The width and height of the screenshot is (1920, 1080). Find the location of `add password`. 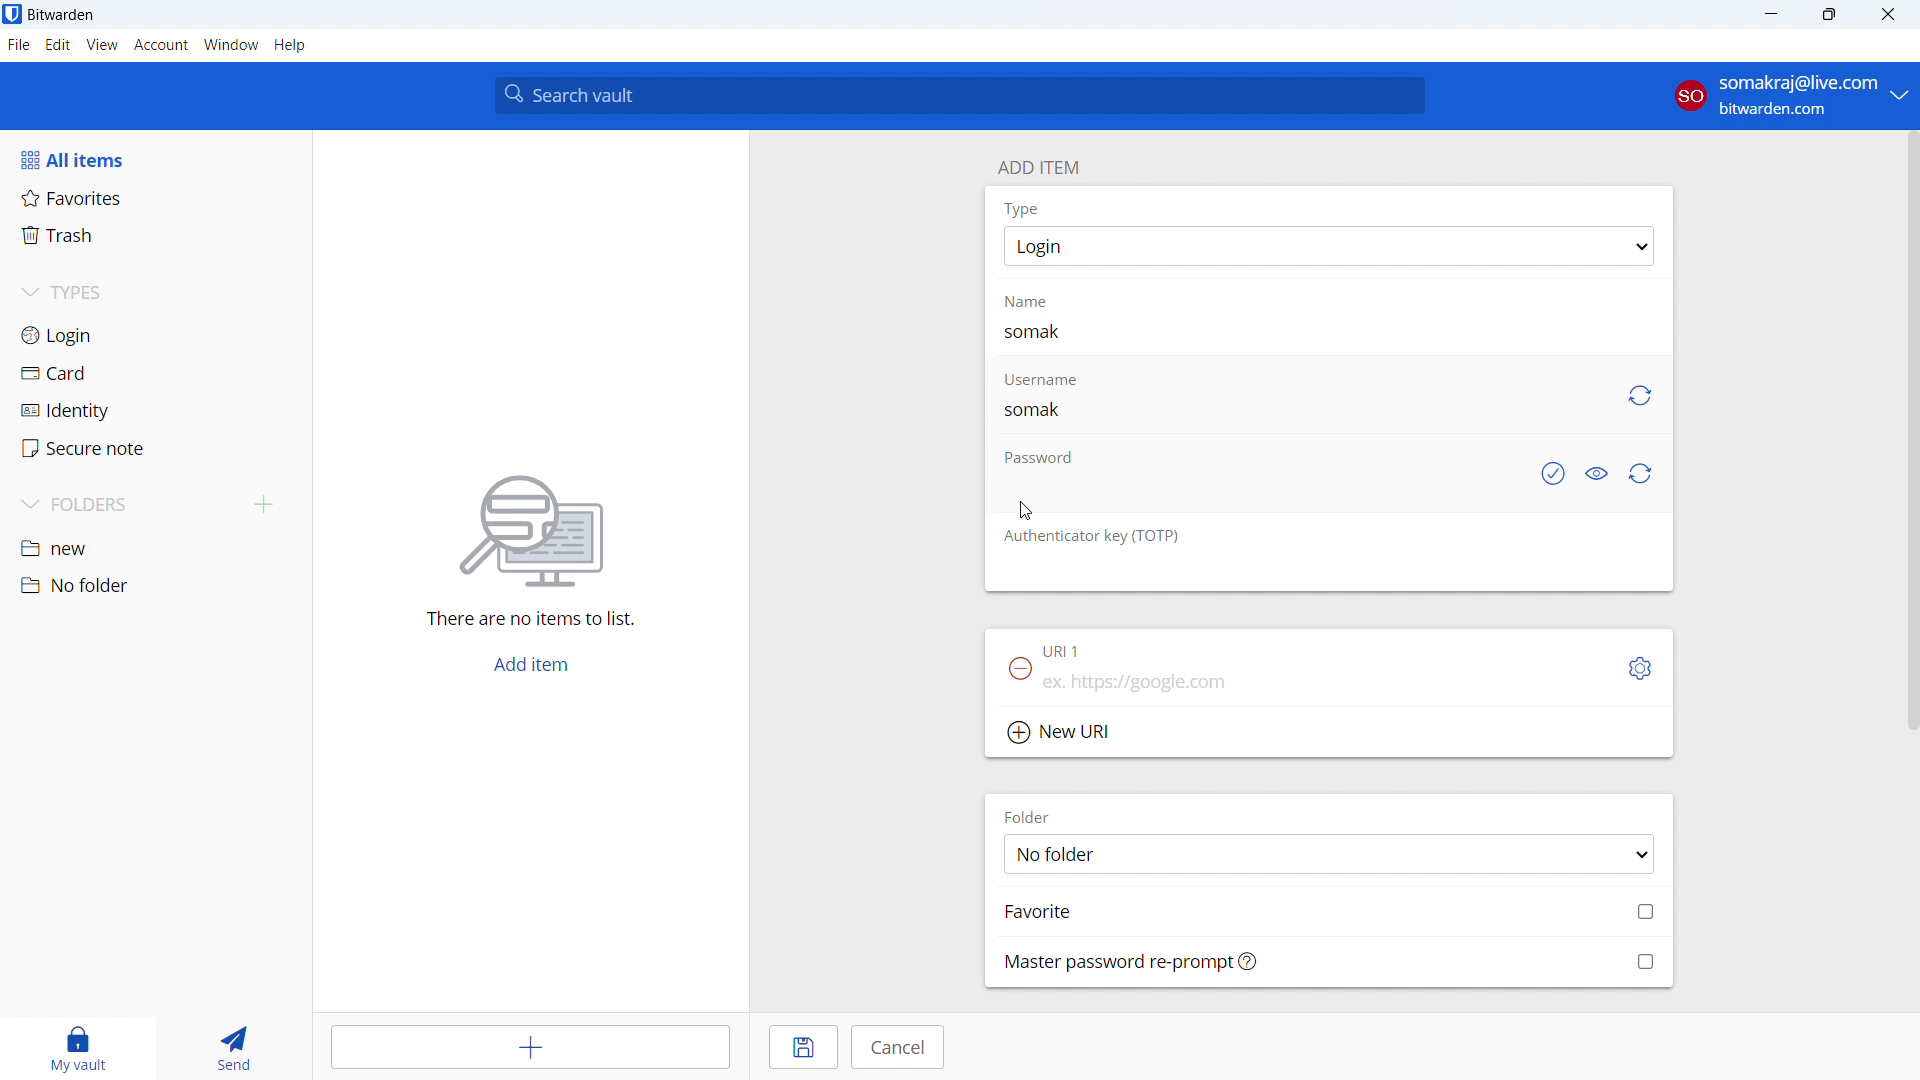

add password is located at coordinates (1253, 494).